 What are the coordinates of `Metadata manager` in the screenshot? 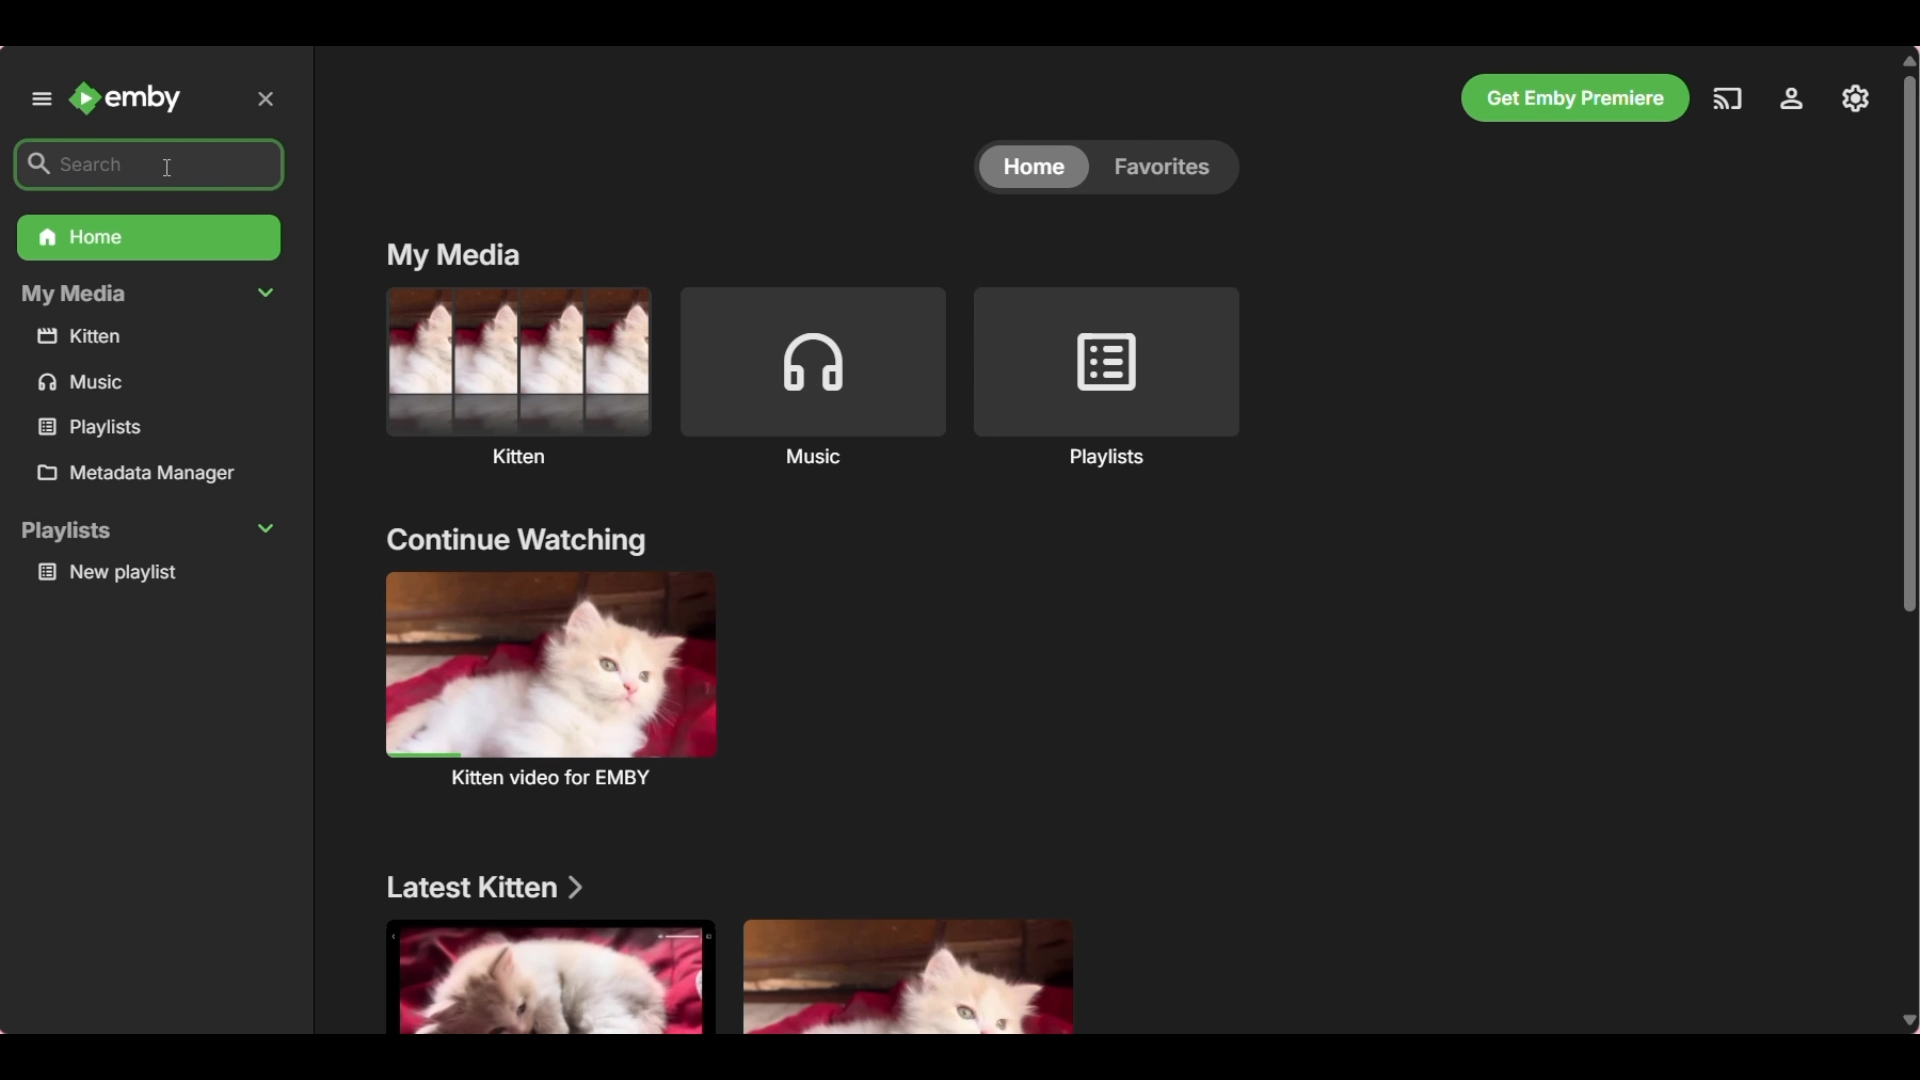 It's located at (157, 475).